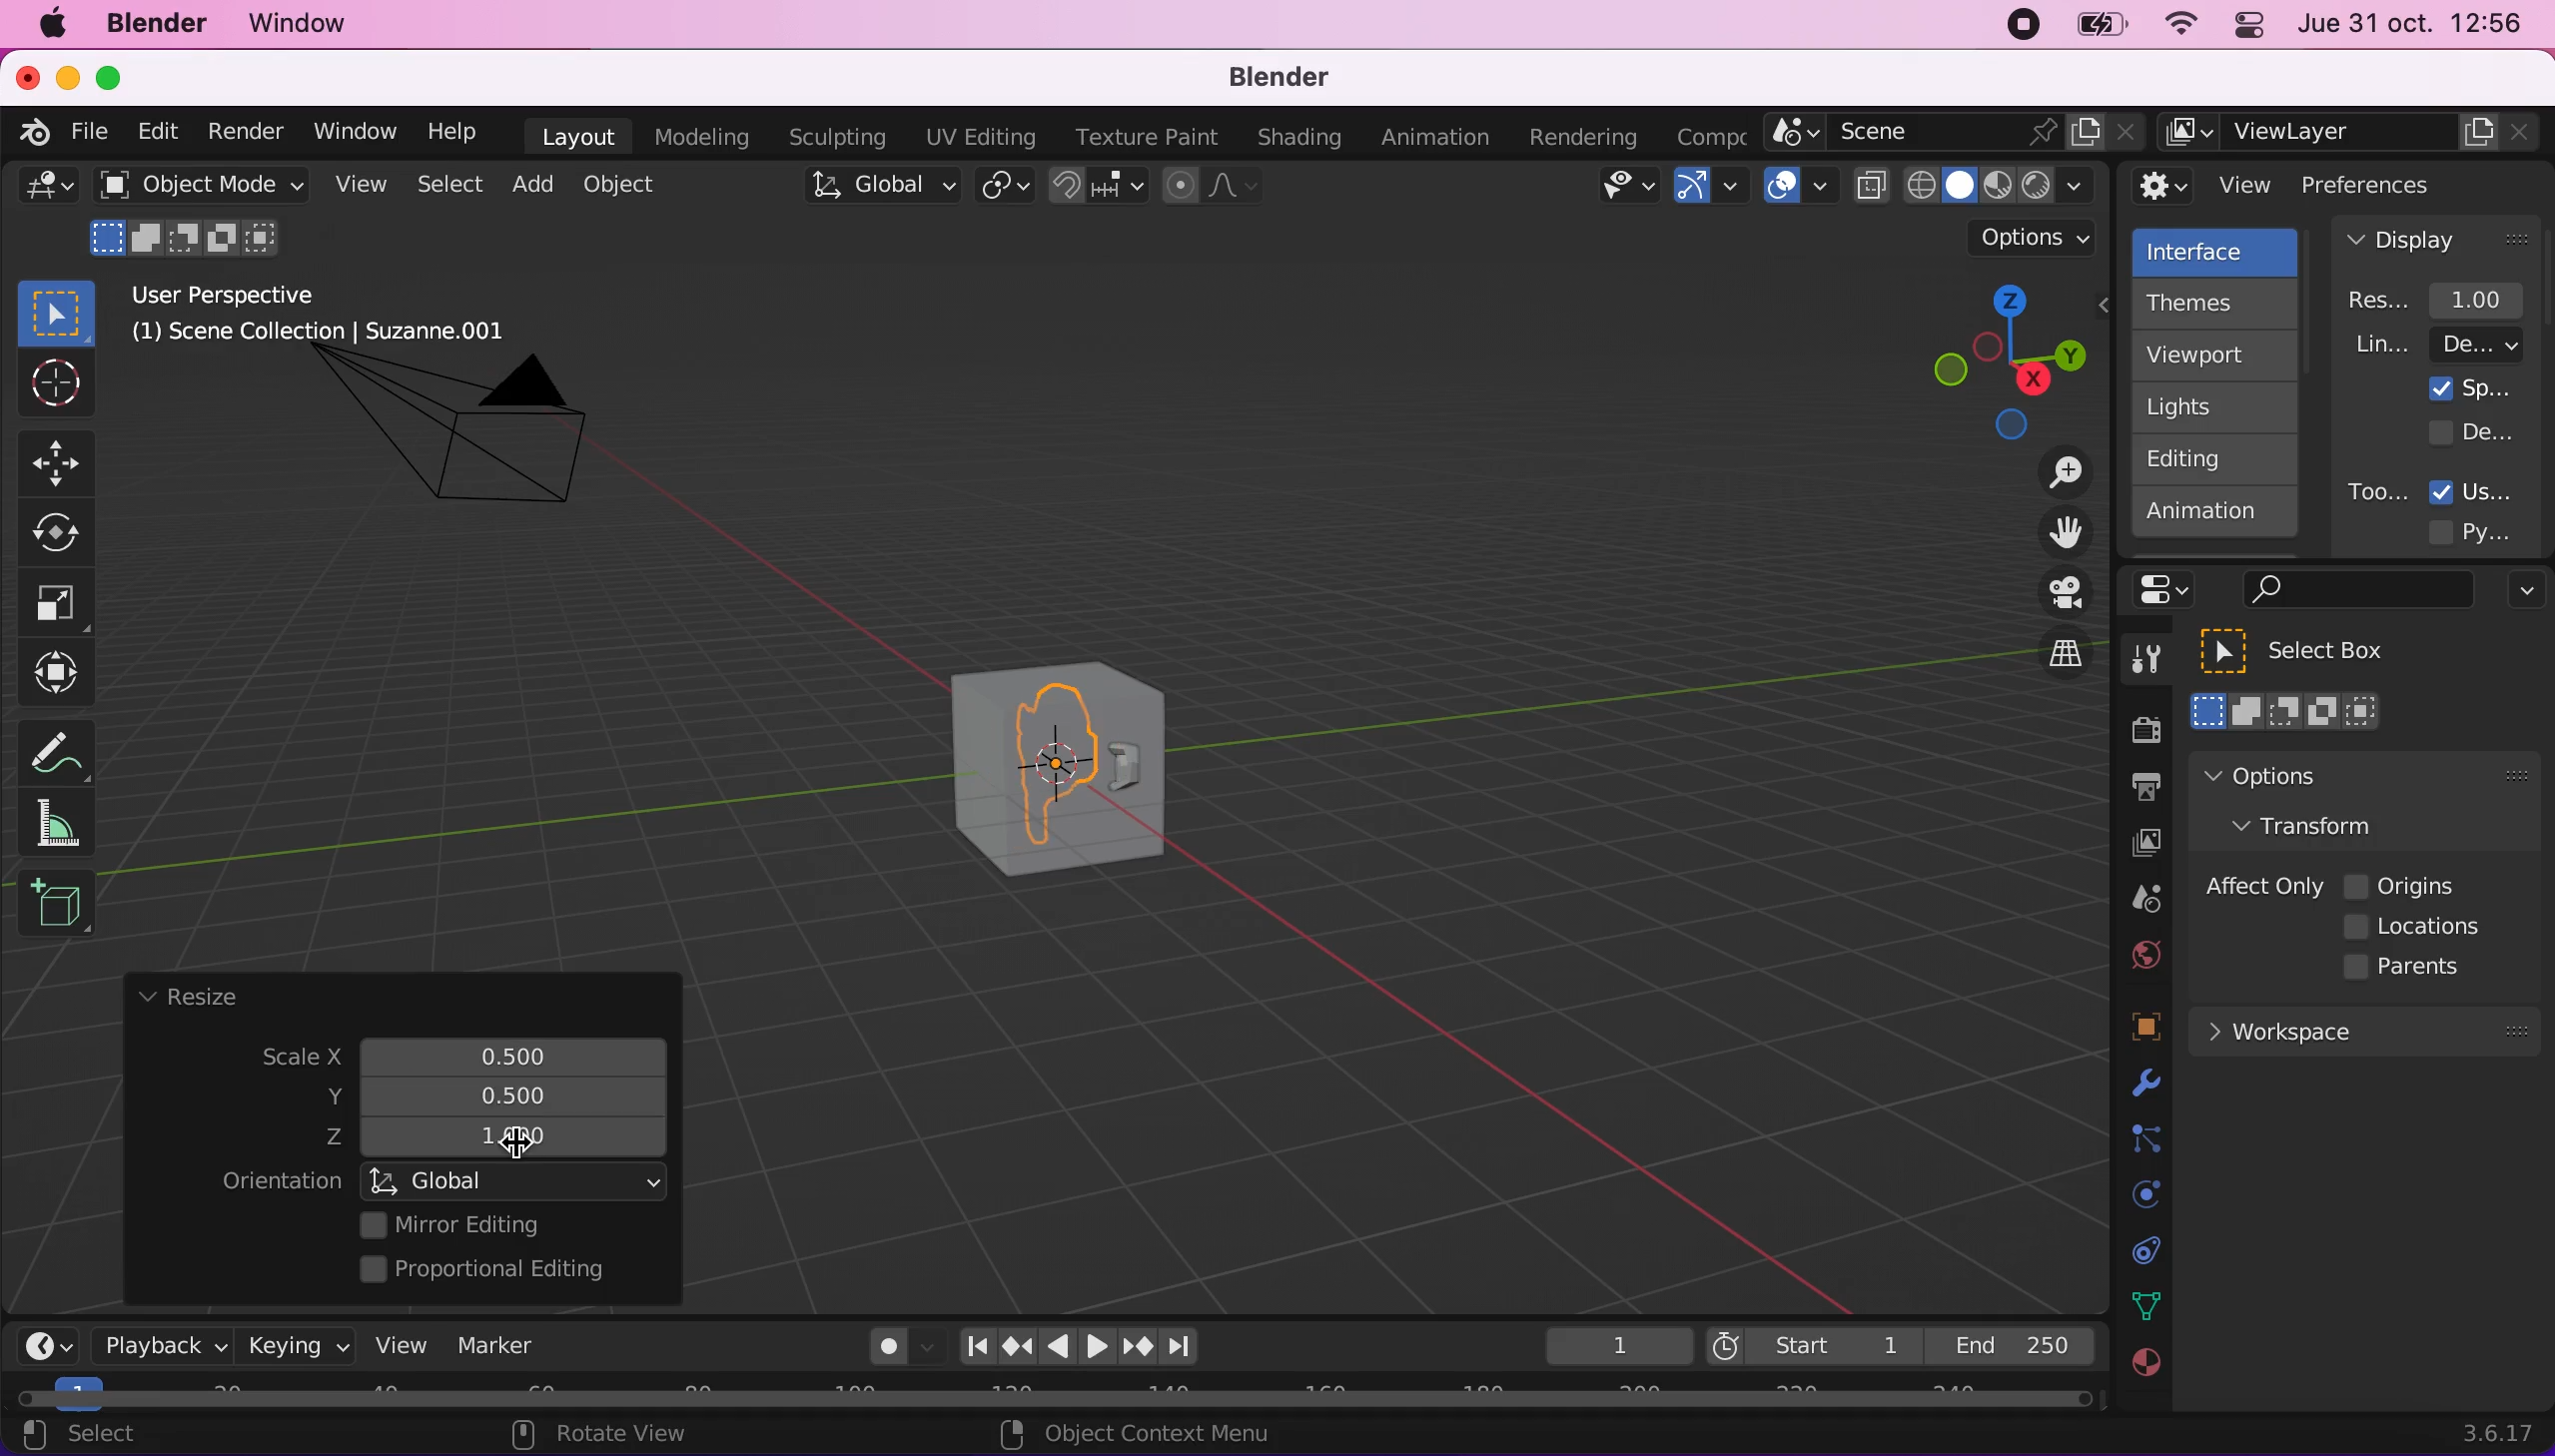 Image resolution: width=2555 pixels, height=1456 pixels. What do you see at coordinates (2437, 238) in the screenshot?
I see `display panel` at bounding box center [2437, 238].